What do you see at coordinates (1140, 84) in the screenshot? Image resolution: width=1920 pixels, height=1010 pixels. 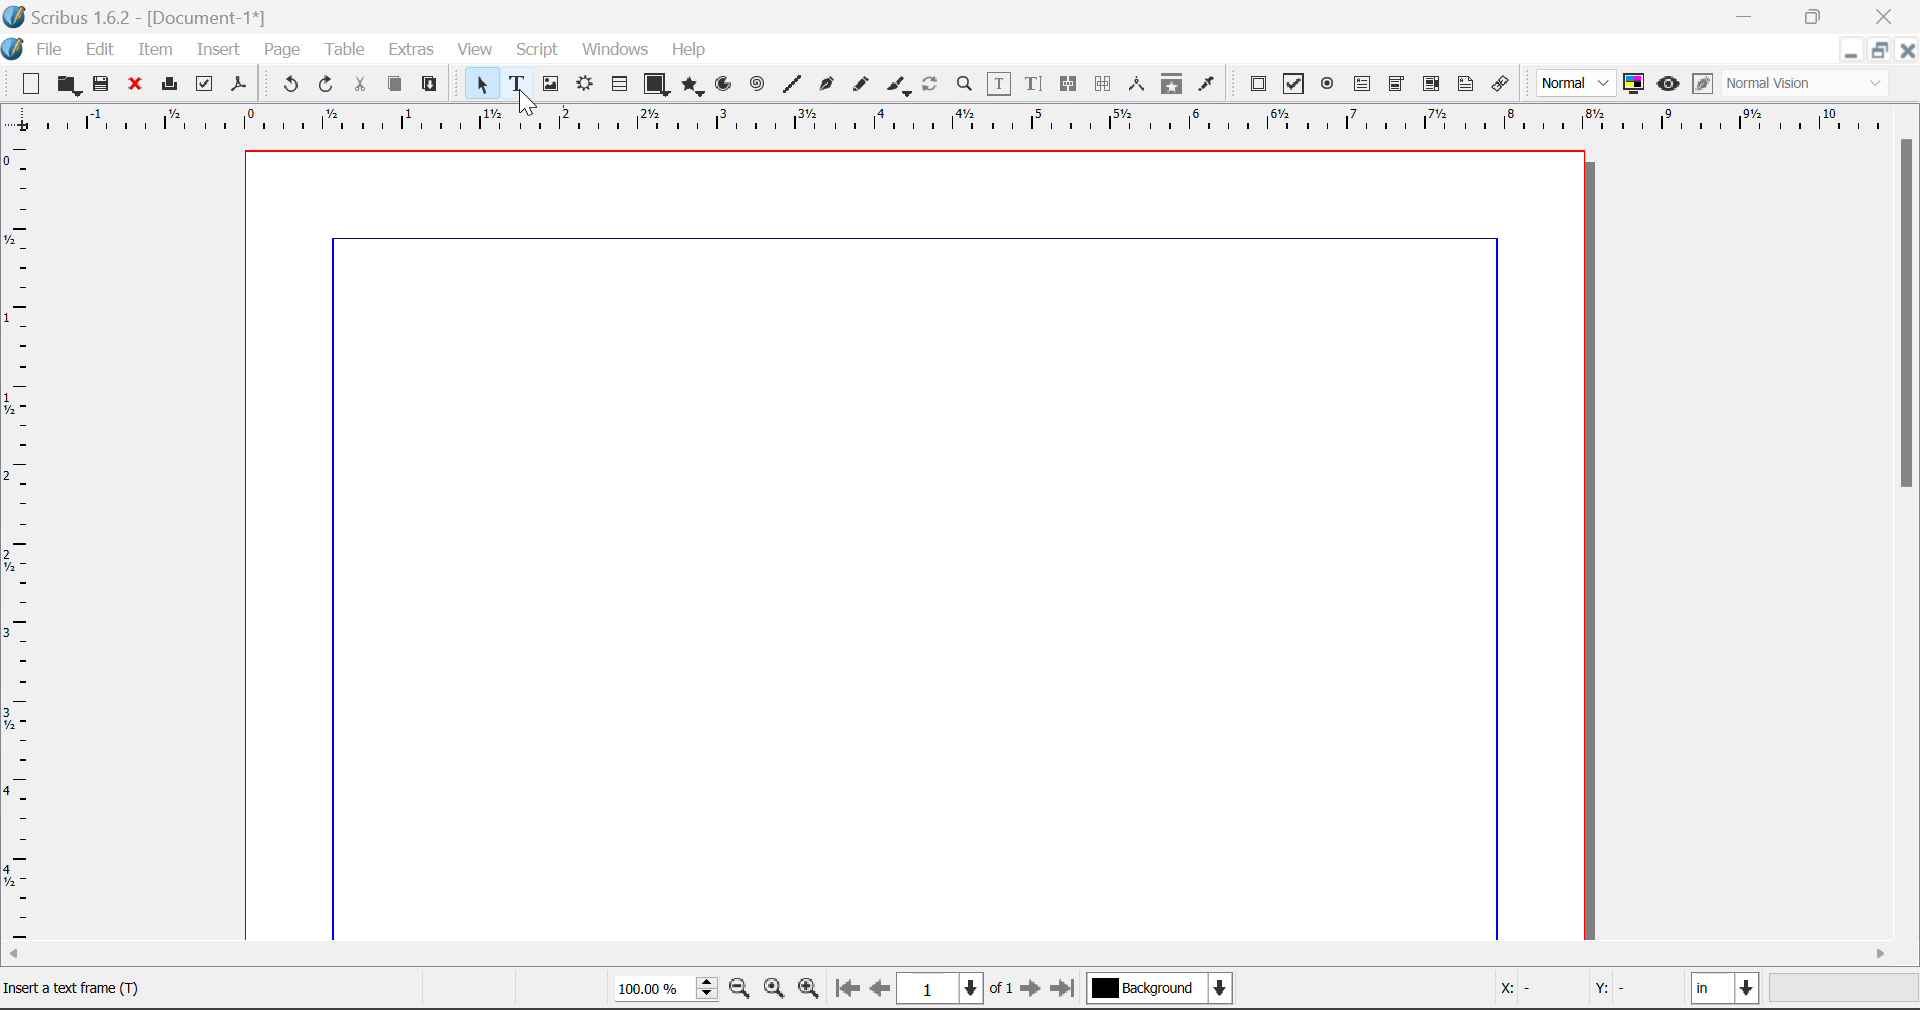 I see `Measurements` at bounding box center [1140, 84].